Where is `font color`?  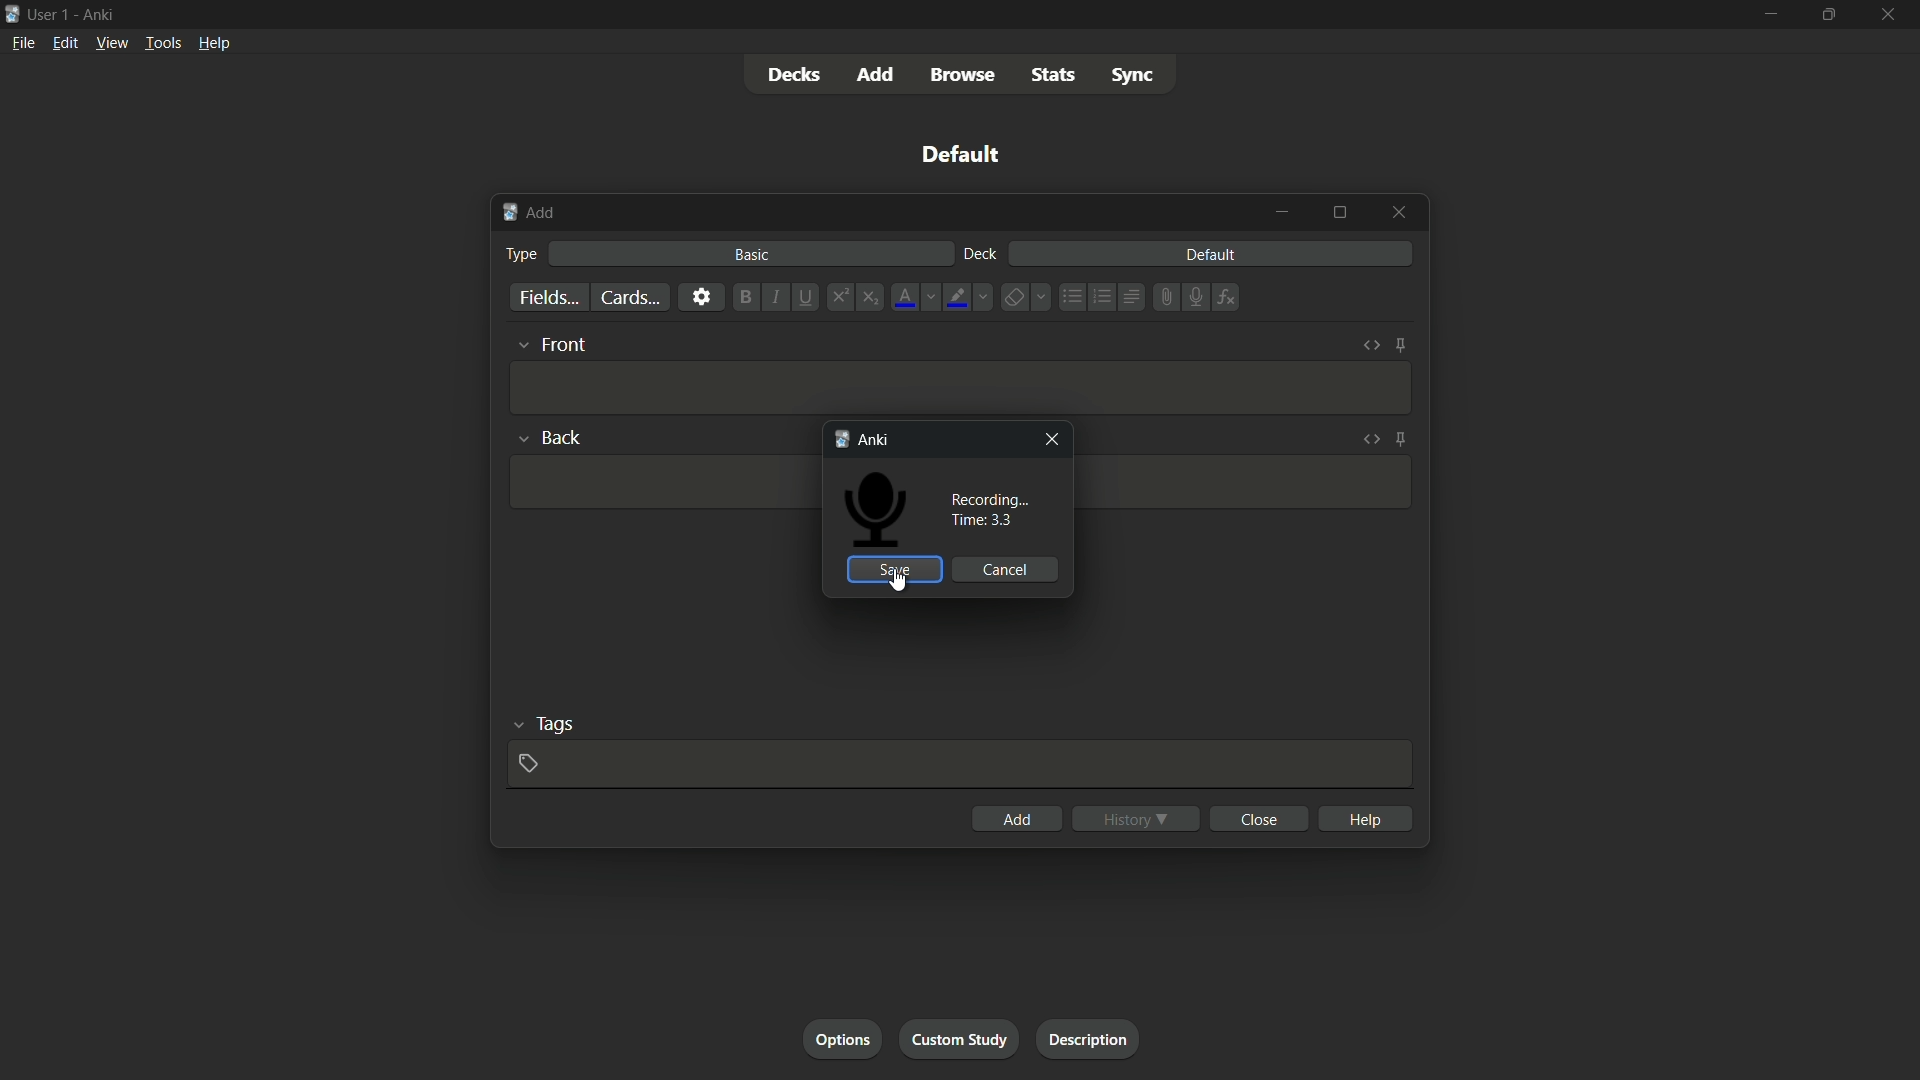
font color is located at coordinates (903, 297).